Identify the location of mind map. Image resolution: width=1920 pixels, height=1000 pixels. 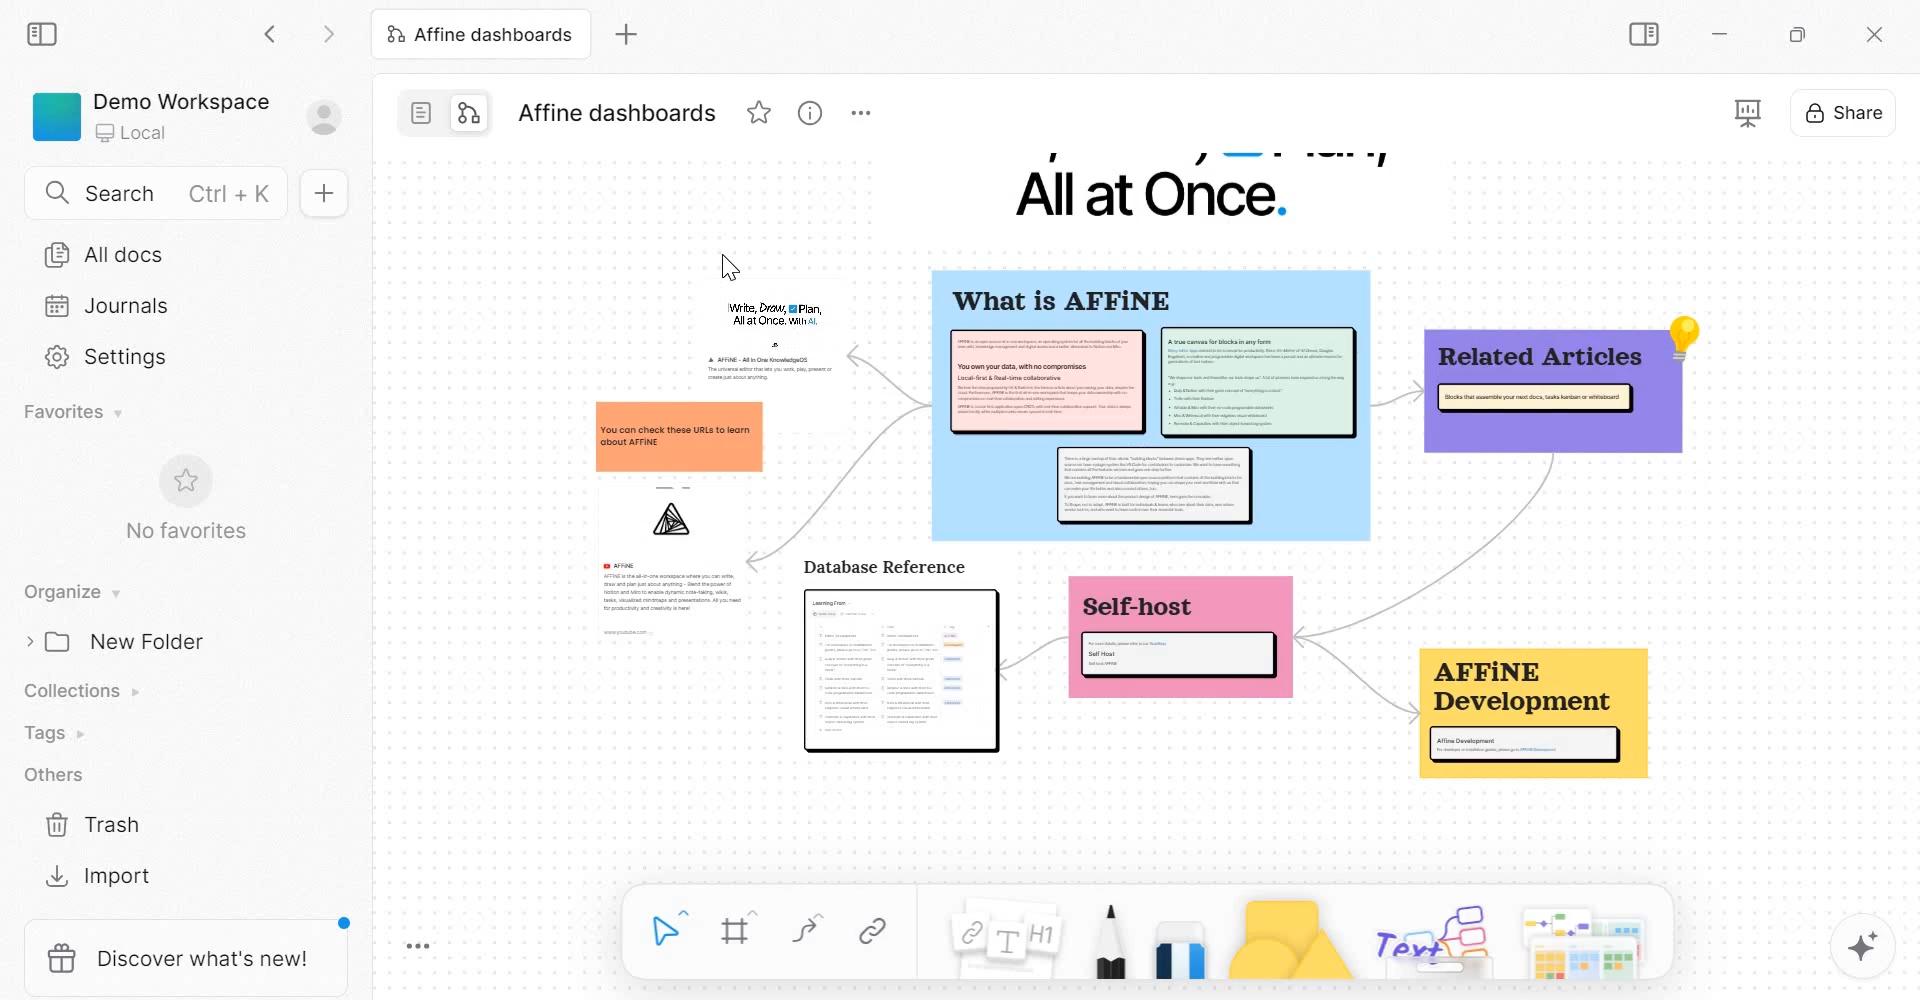
(1133, 471).